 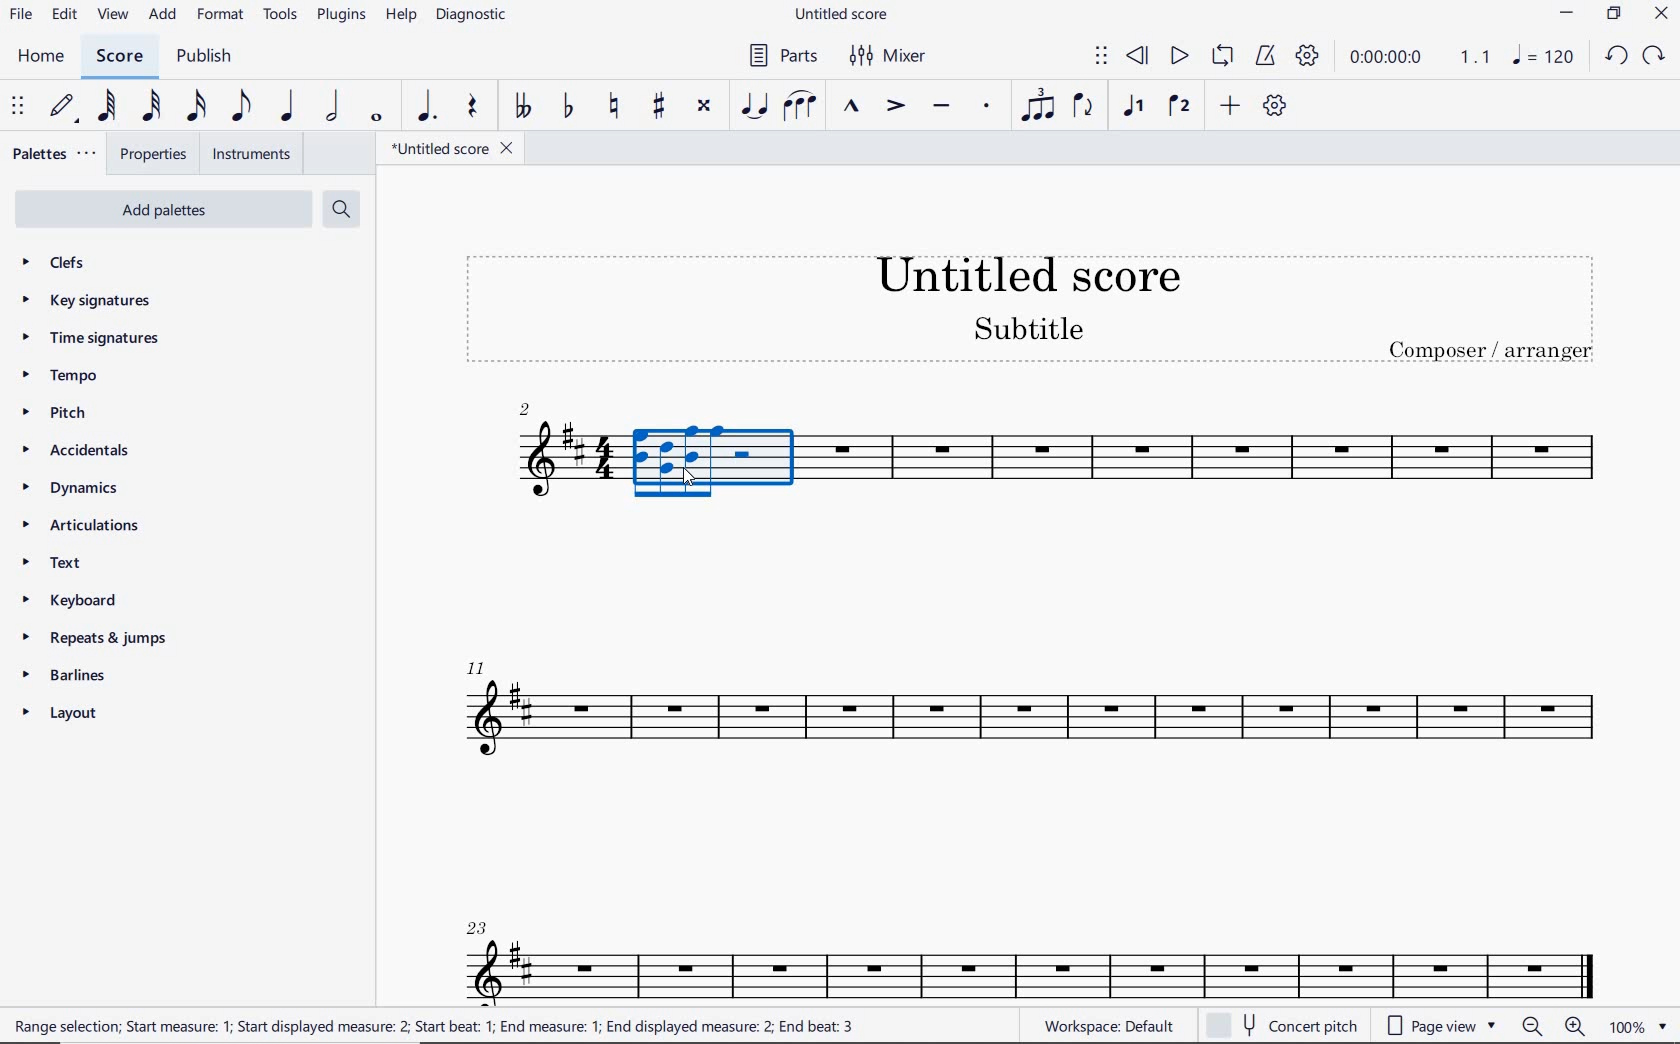 I want to click on zoom factor, so click(x=1638, y=1027).